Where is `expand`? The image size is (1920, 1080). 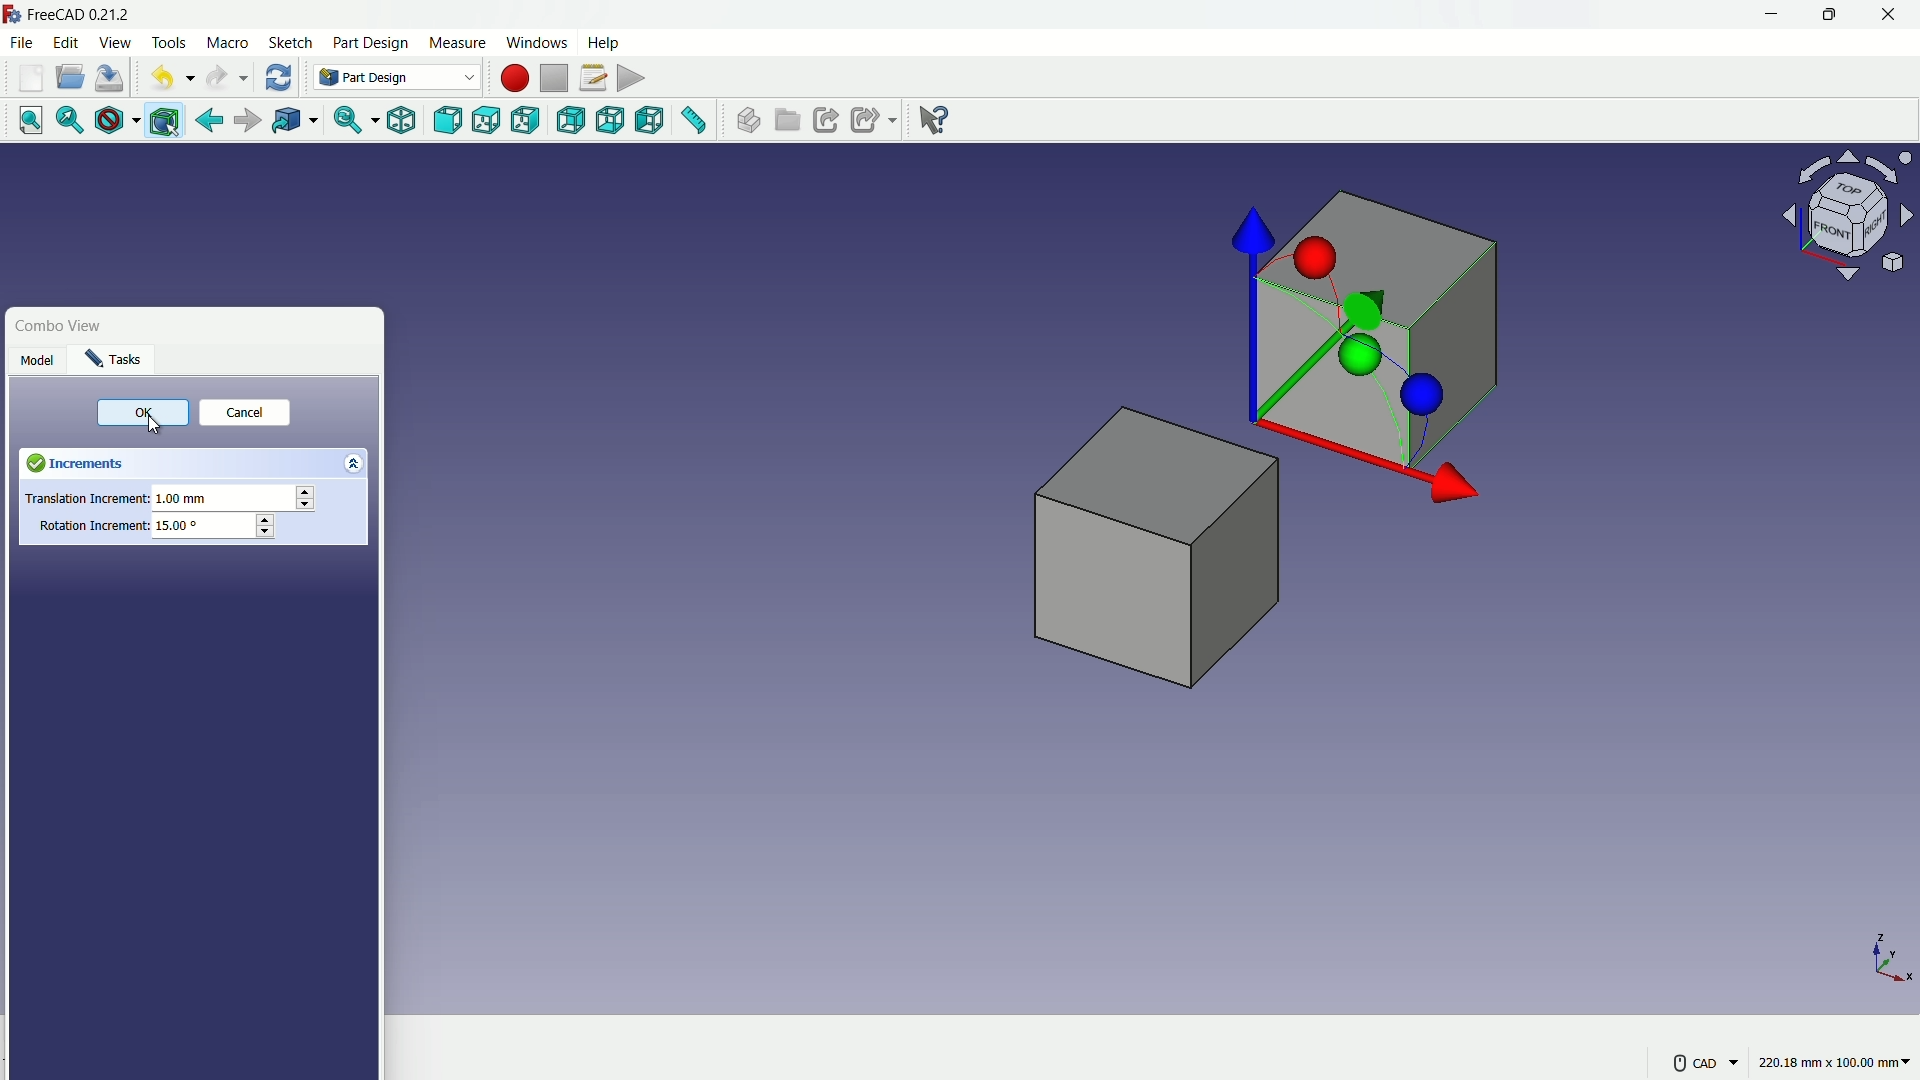
expand is located at coordinates (358, 462).